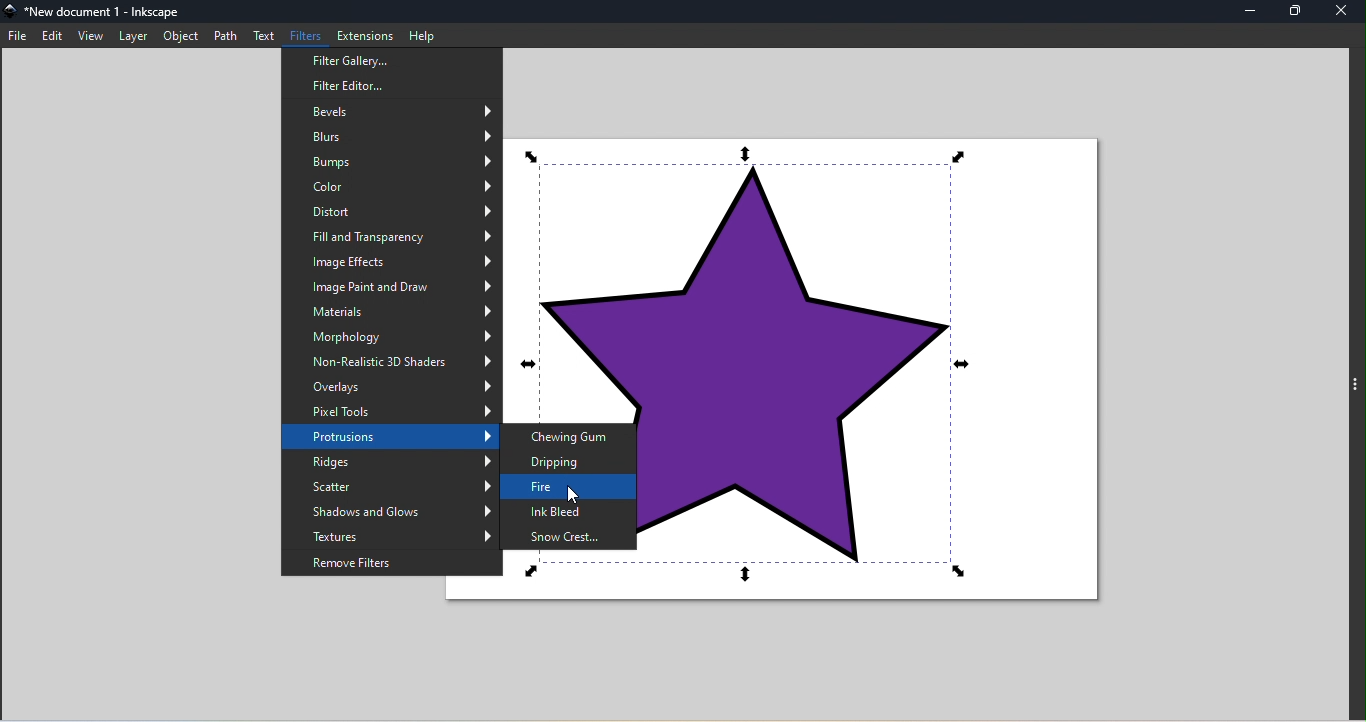 The height and width of the screenshot is (722, 1366). I want to click on Non-realistic, so click(389, 362).